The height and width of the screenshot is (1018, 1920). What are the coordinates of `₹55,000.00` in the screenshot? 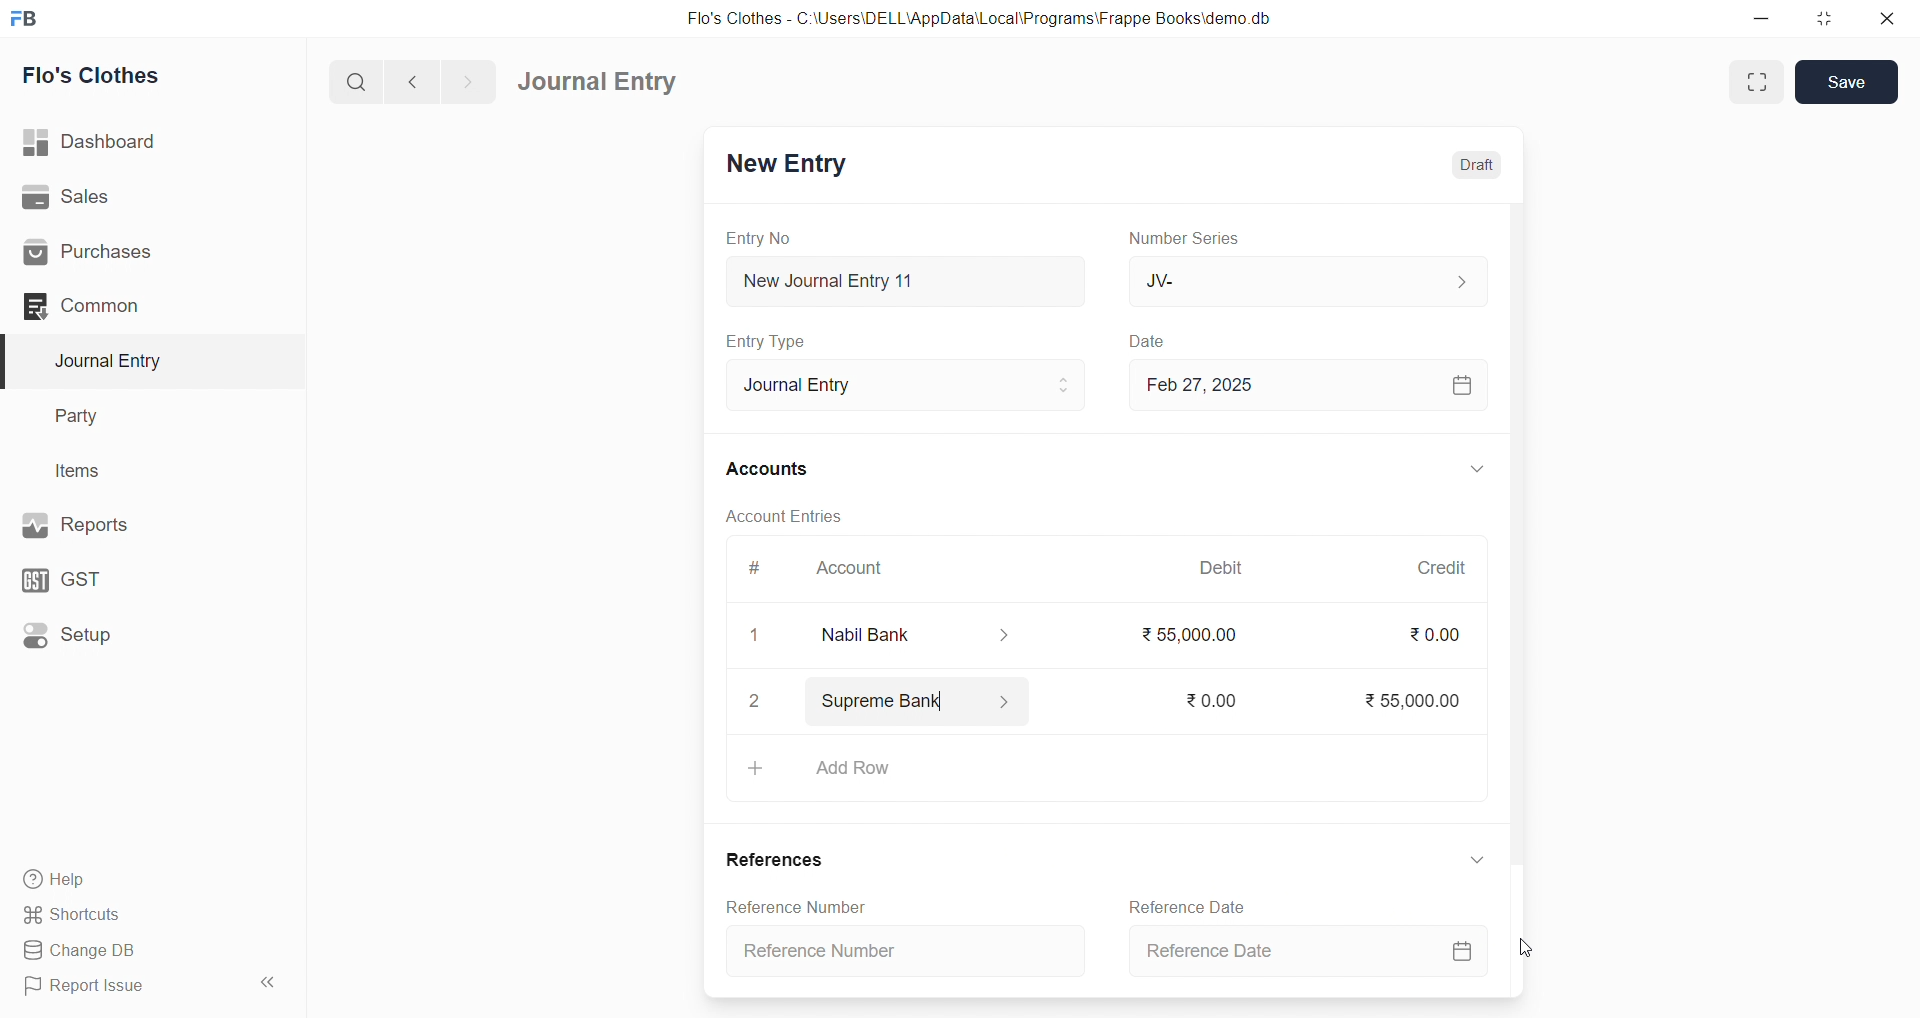 It's located at (1420, 702).